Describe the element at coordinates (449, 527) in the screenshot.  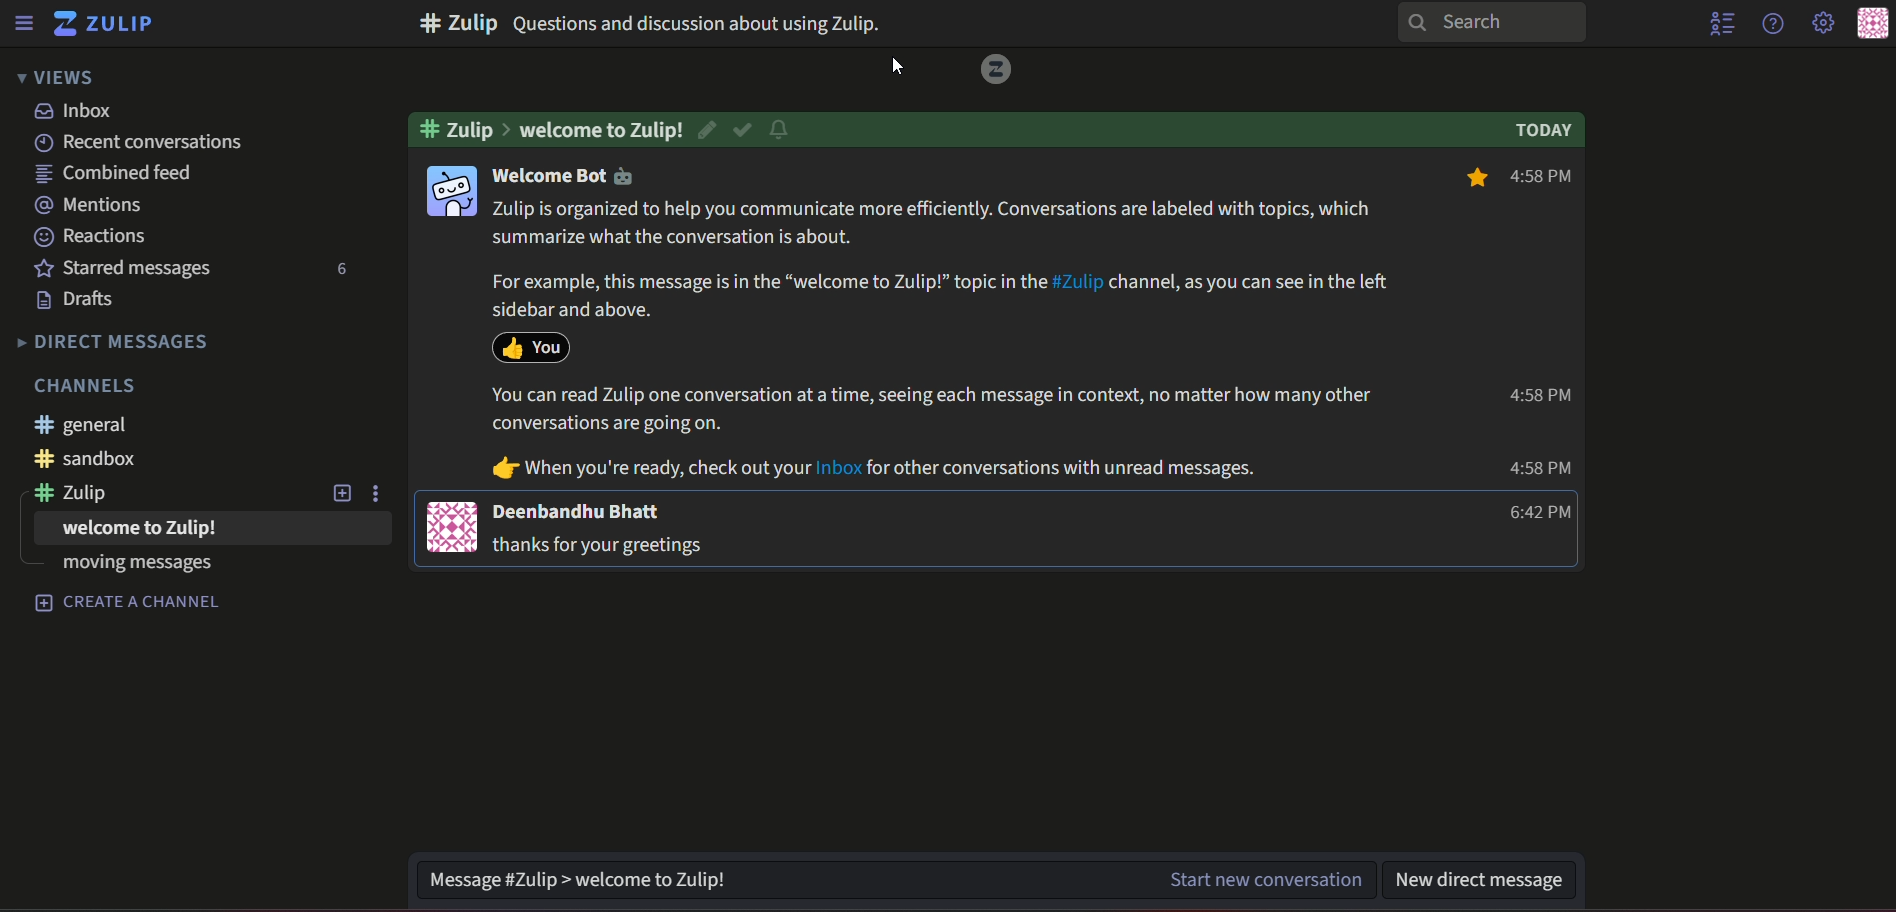
I see `icon` at that location.